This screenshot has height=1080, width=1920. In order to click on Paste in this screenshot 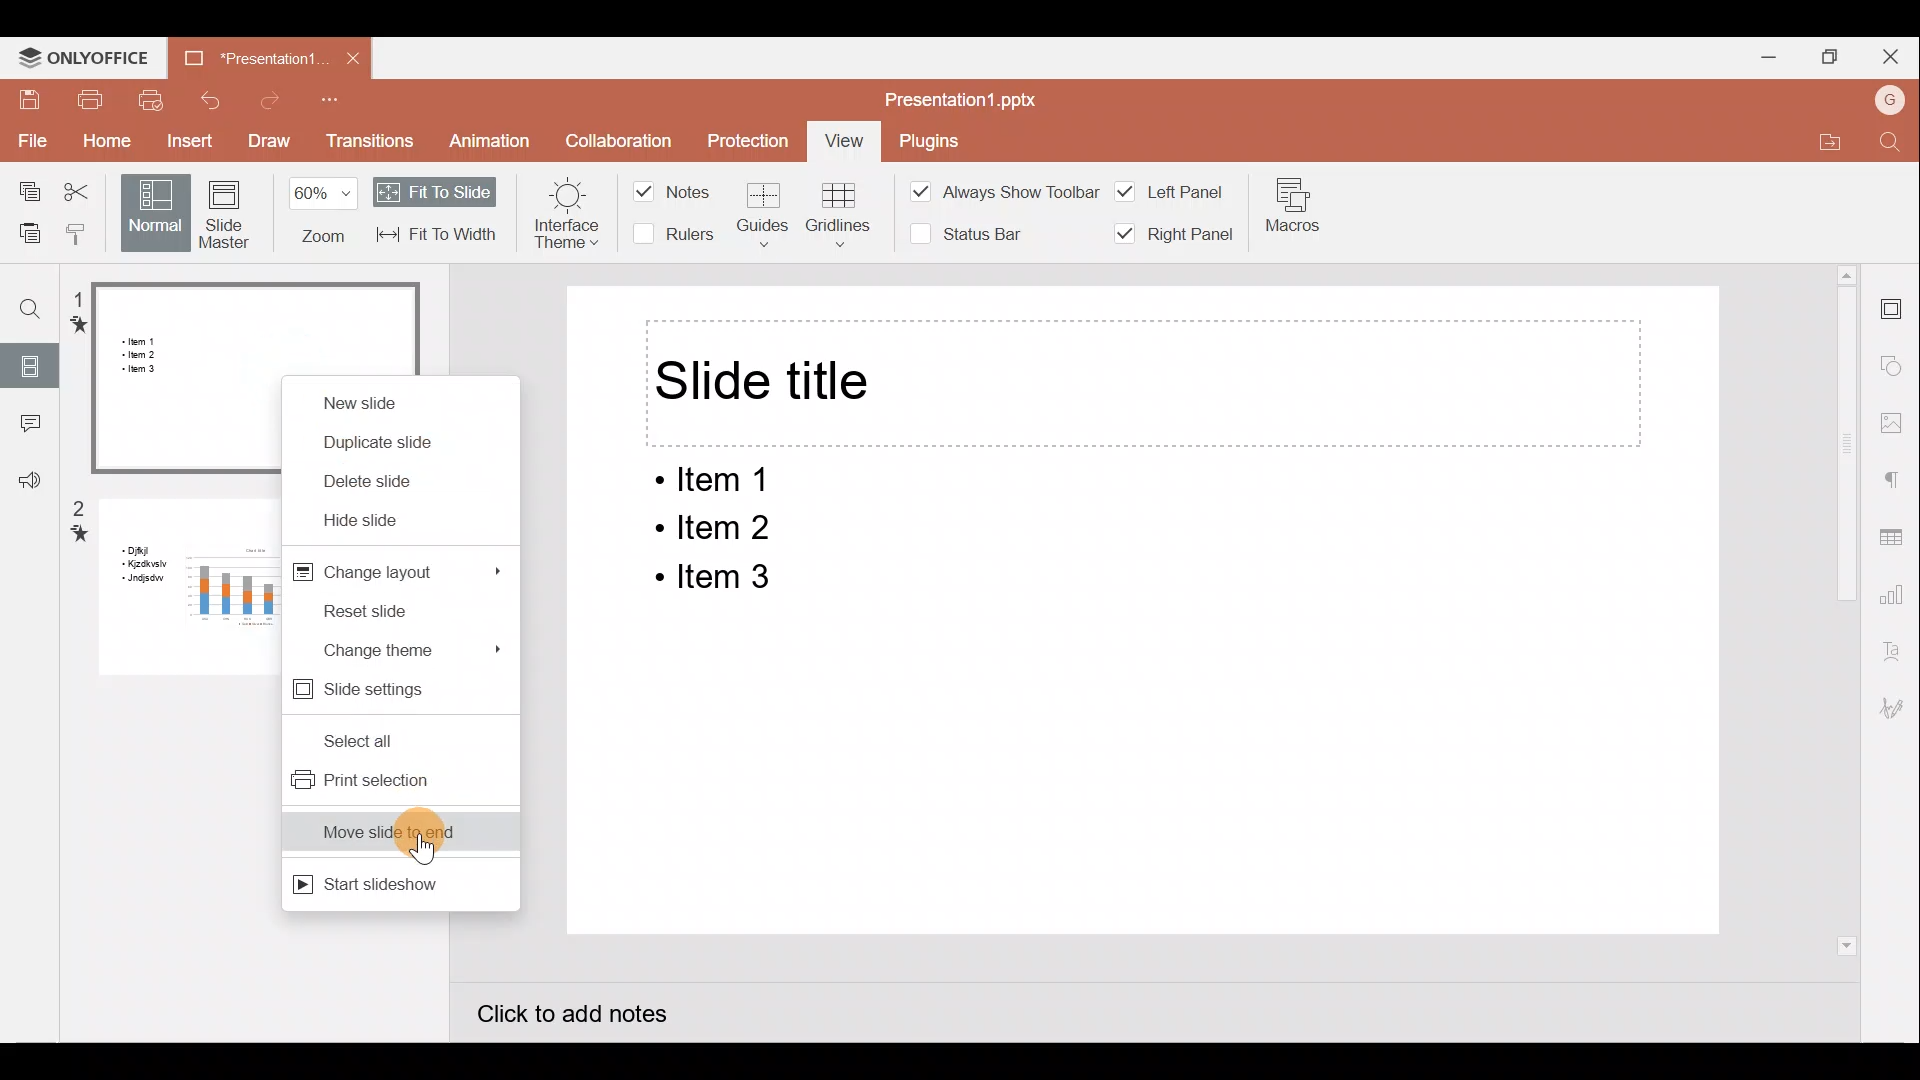, I will do `click(28, 231)`.